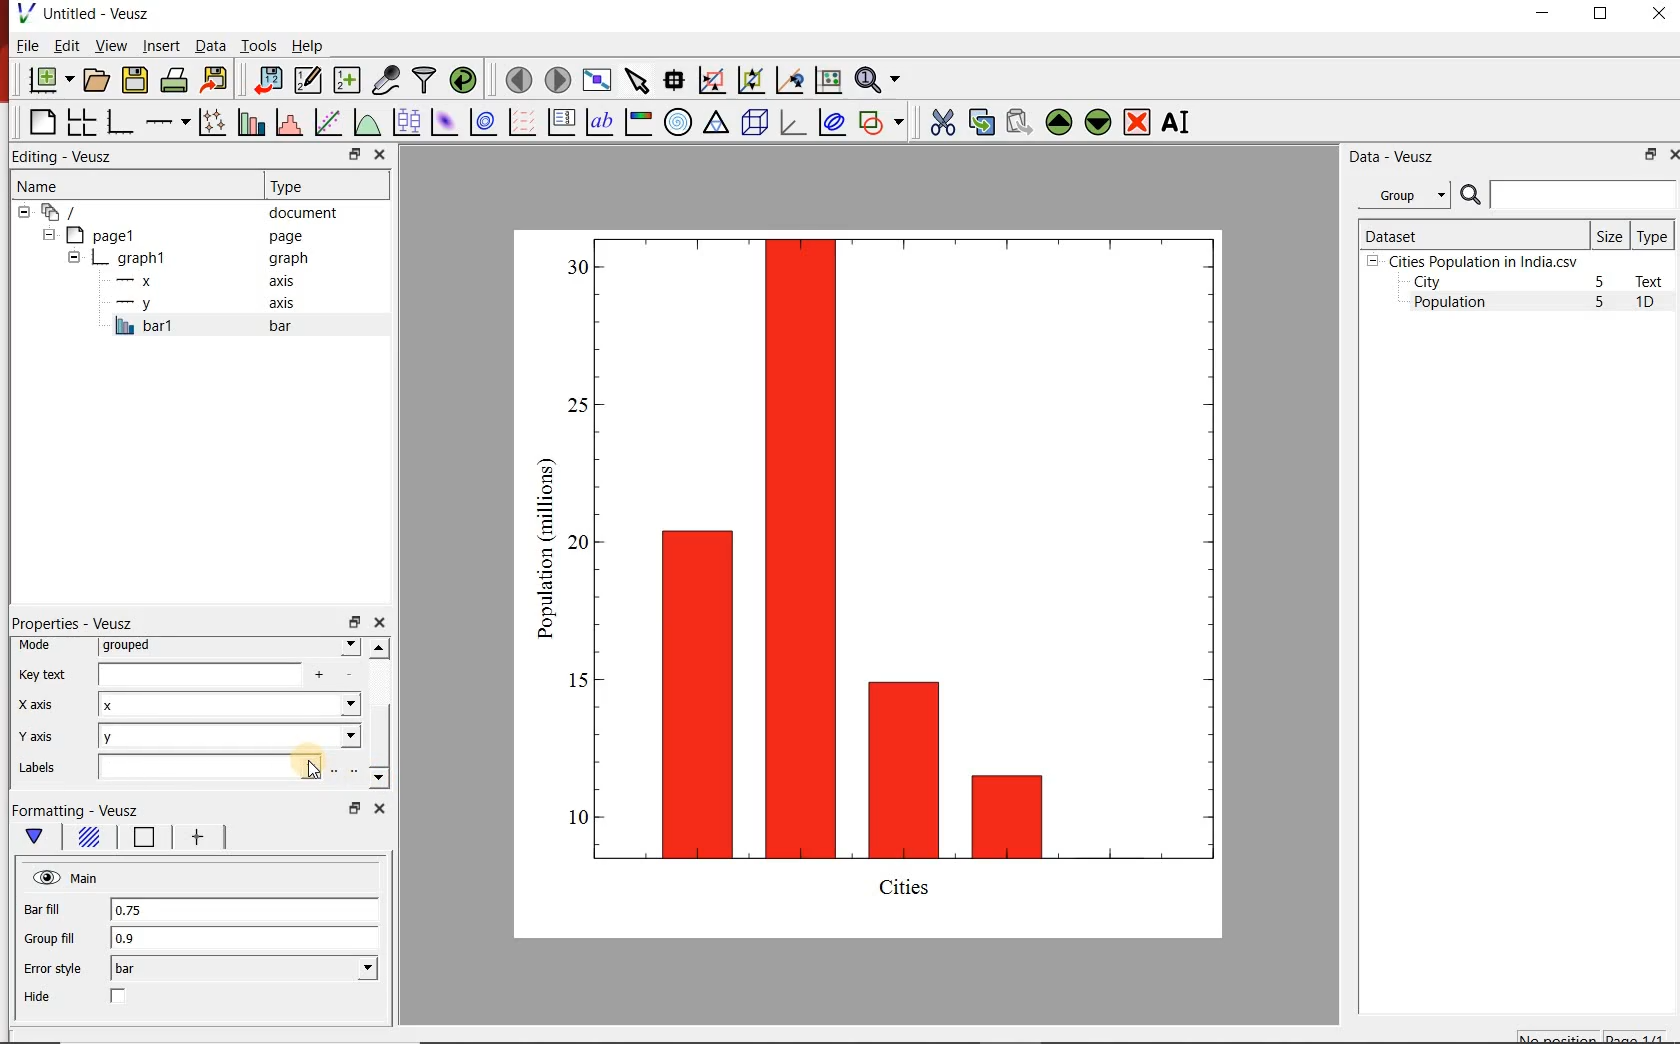 The image size is (1680, 1044). What do you see at coordinates (405, 121) in the screenshot?
I see `plot box plots` at bounding box center [405, 121].